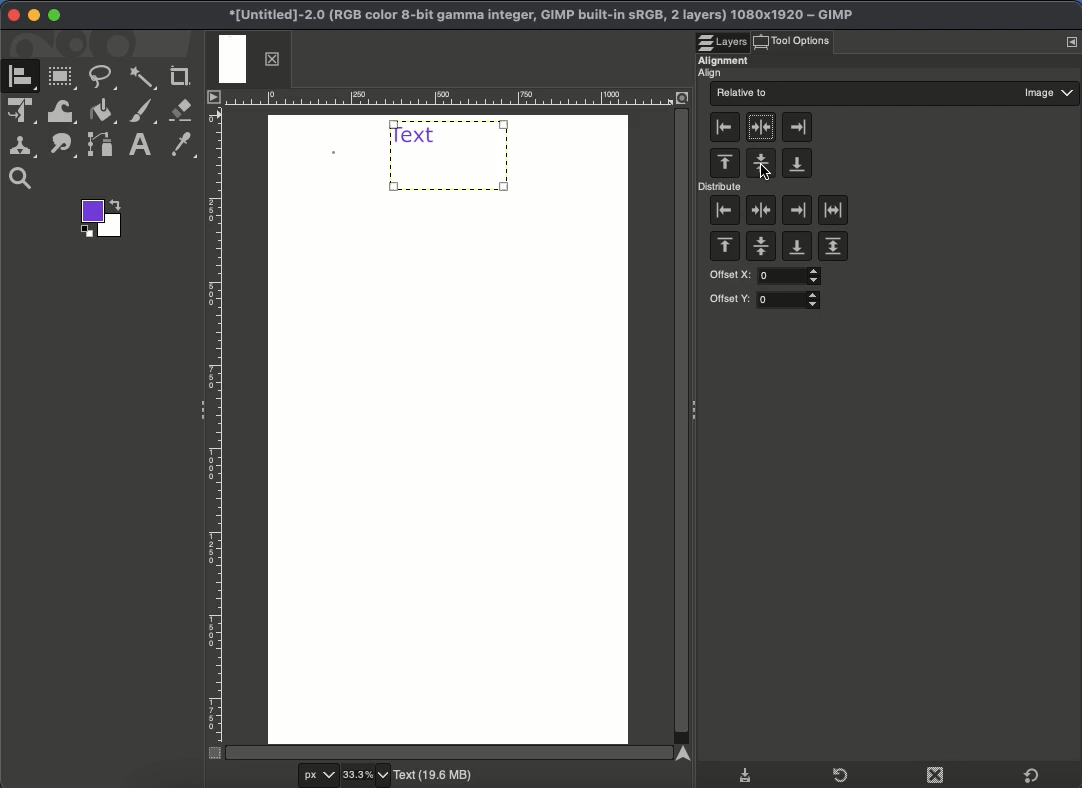  Describe the element at coordinates (212, 96) in the screenshot. I see `Menu` at that location.